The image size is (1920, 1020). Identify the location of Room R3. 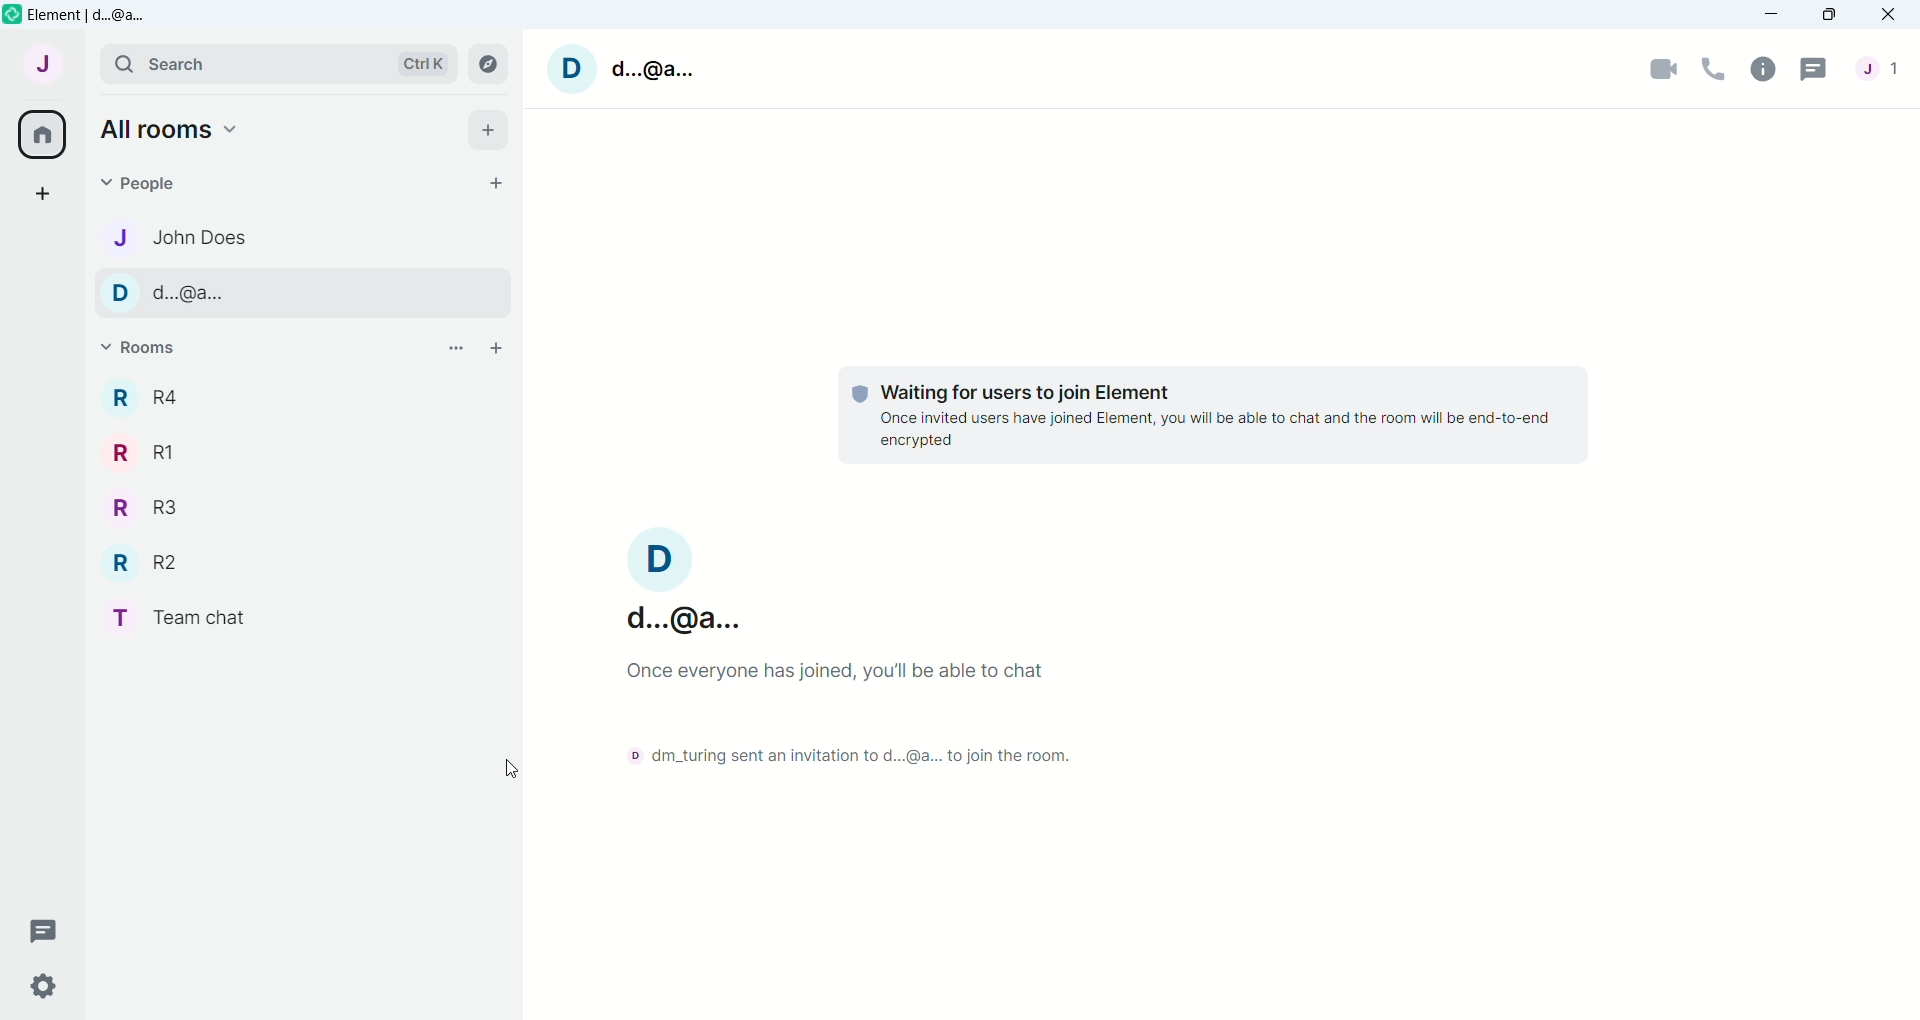
(147, 508).